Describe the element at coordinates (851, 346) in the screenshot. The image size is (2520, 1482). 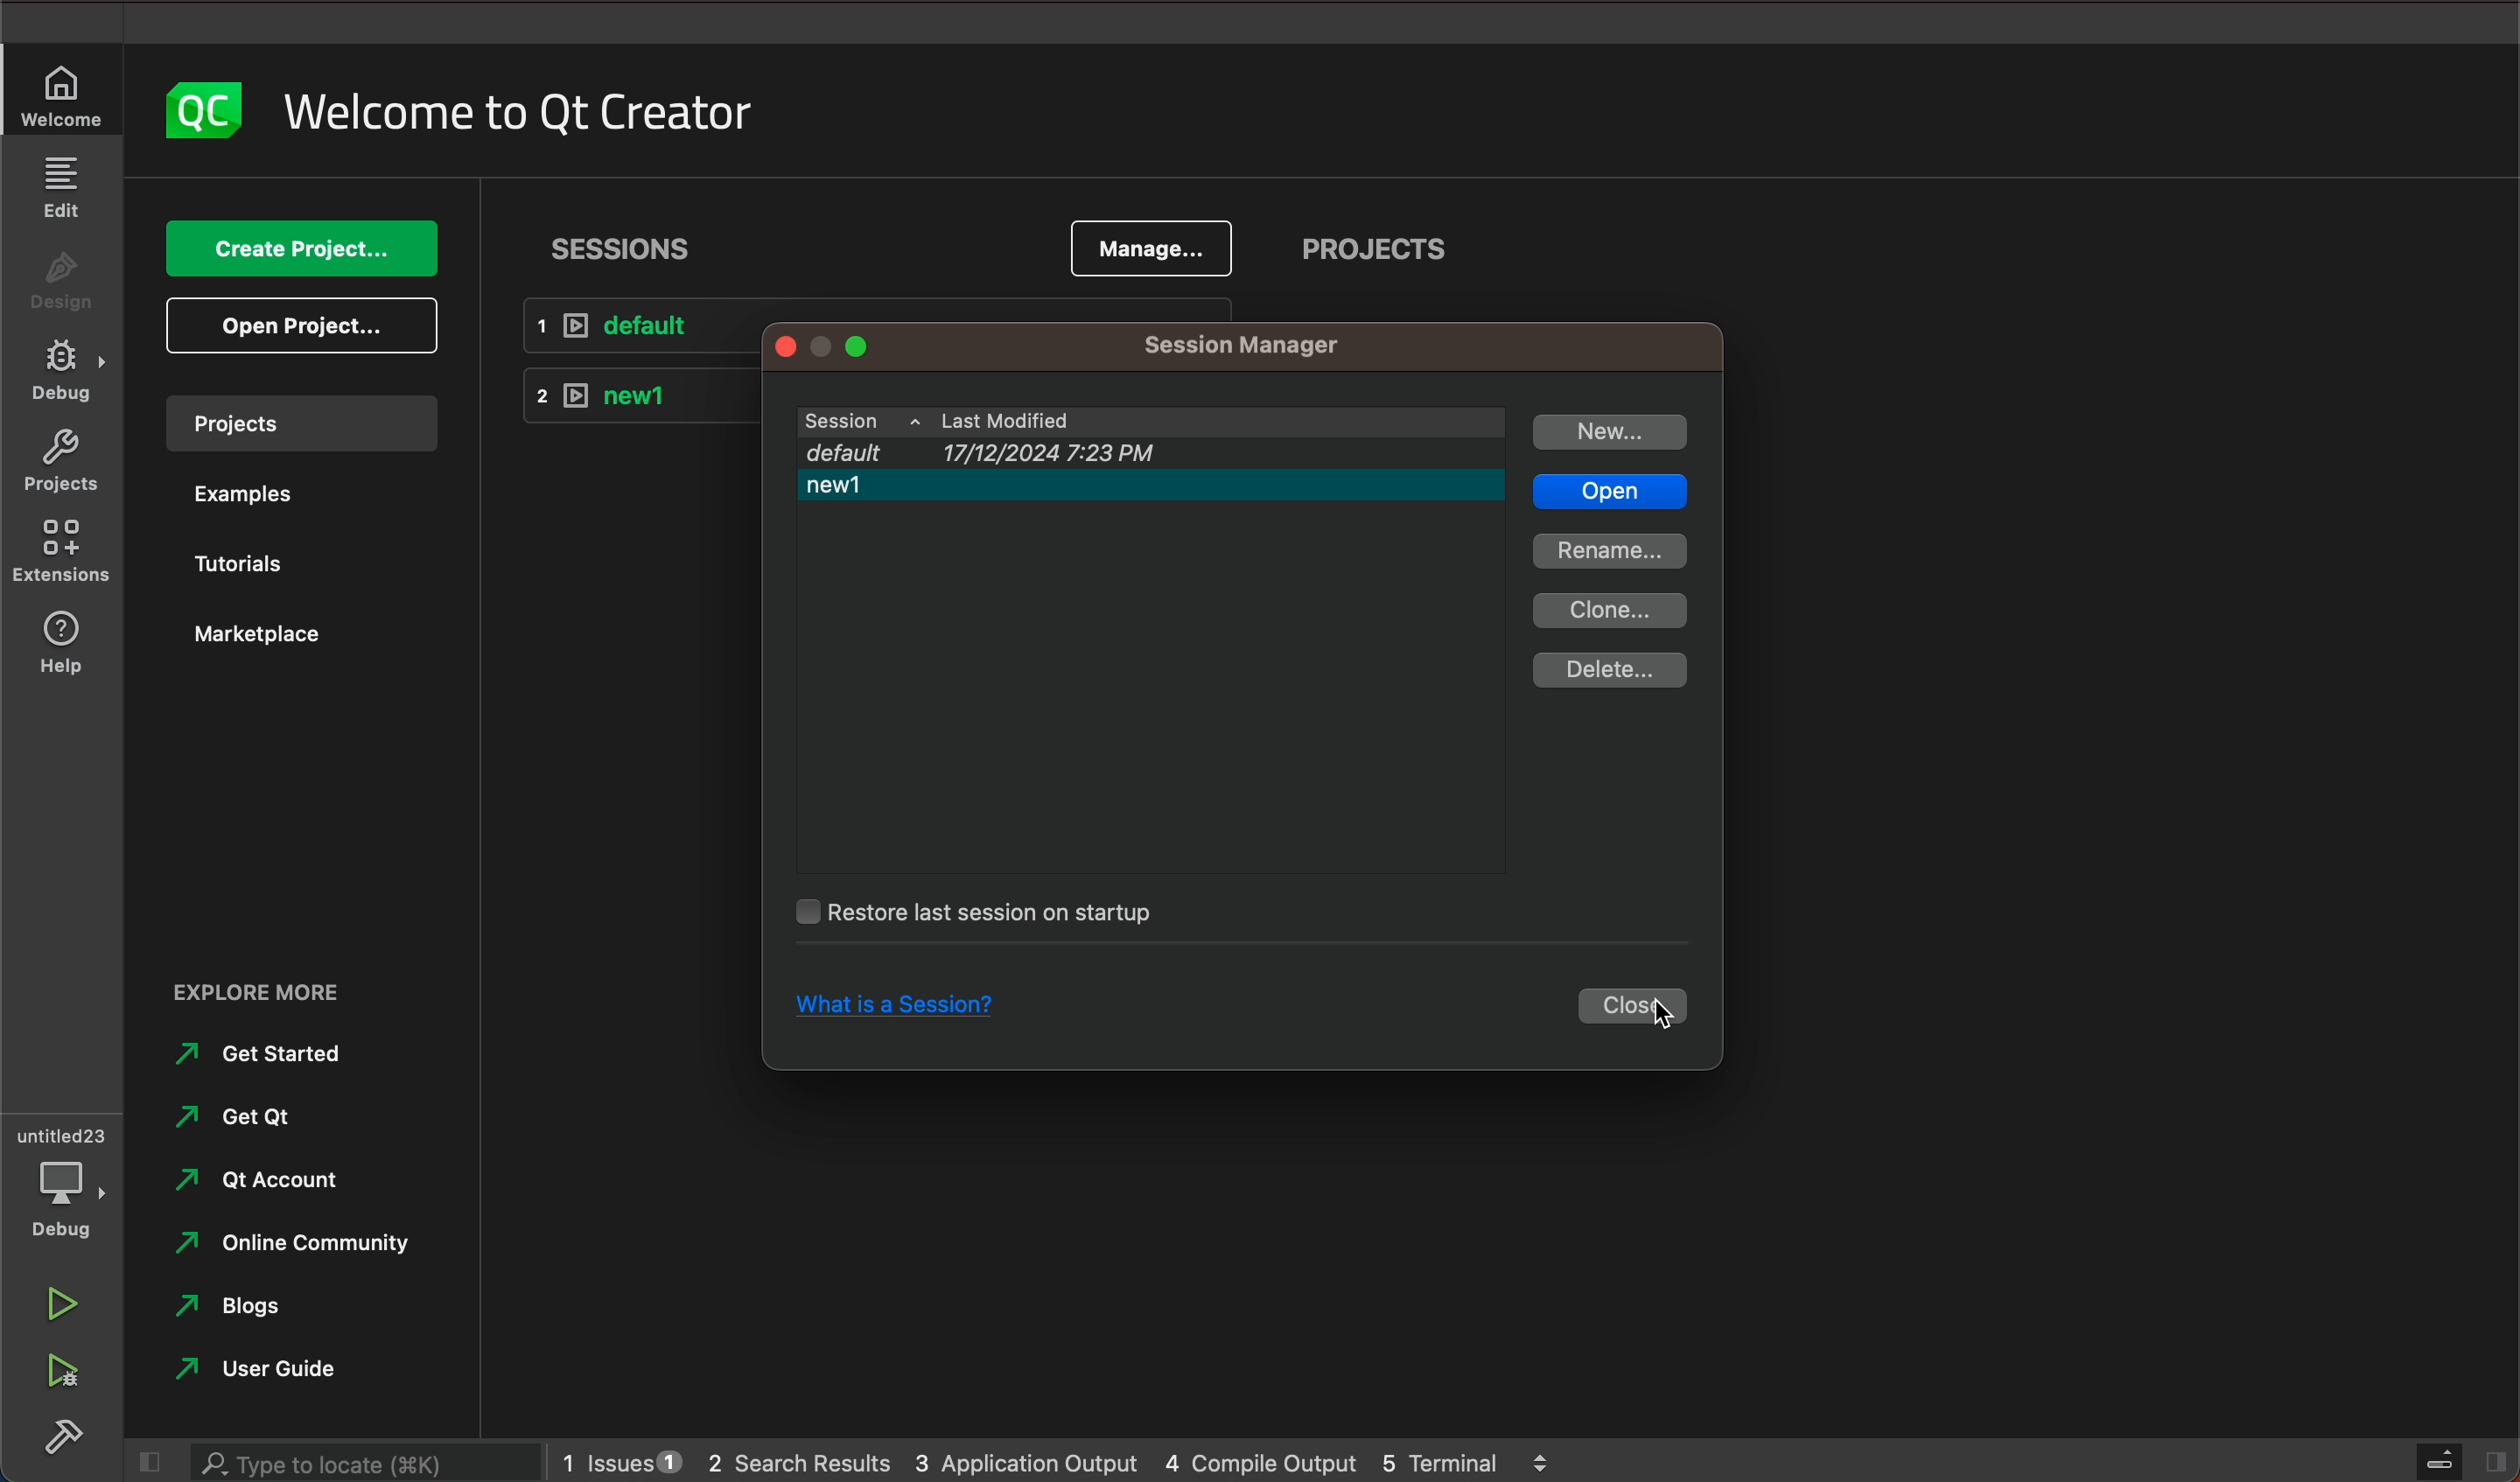
I see `window controls` at that location.